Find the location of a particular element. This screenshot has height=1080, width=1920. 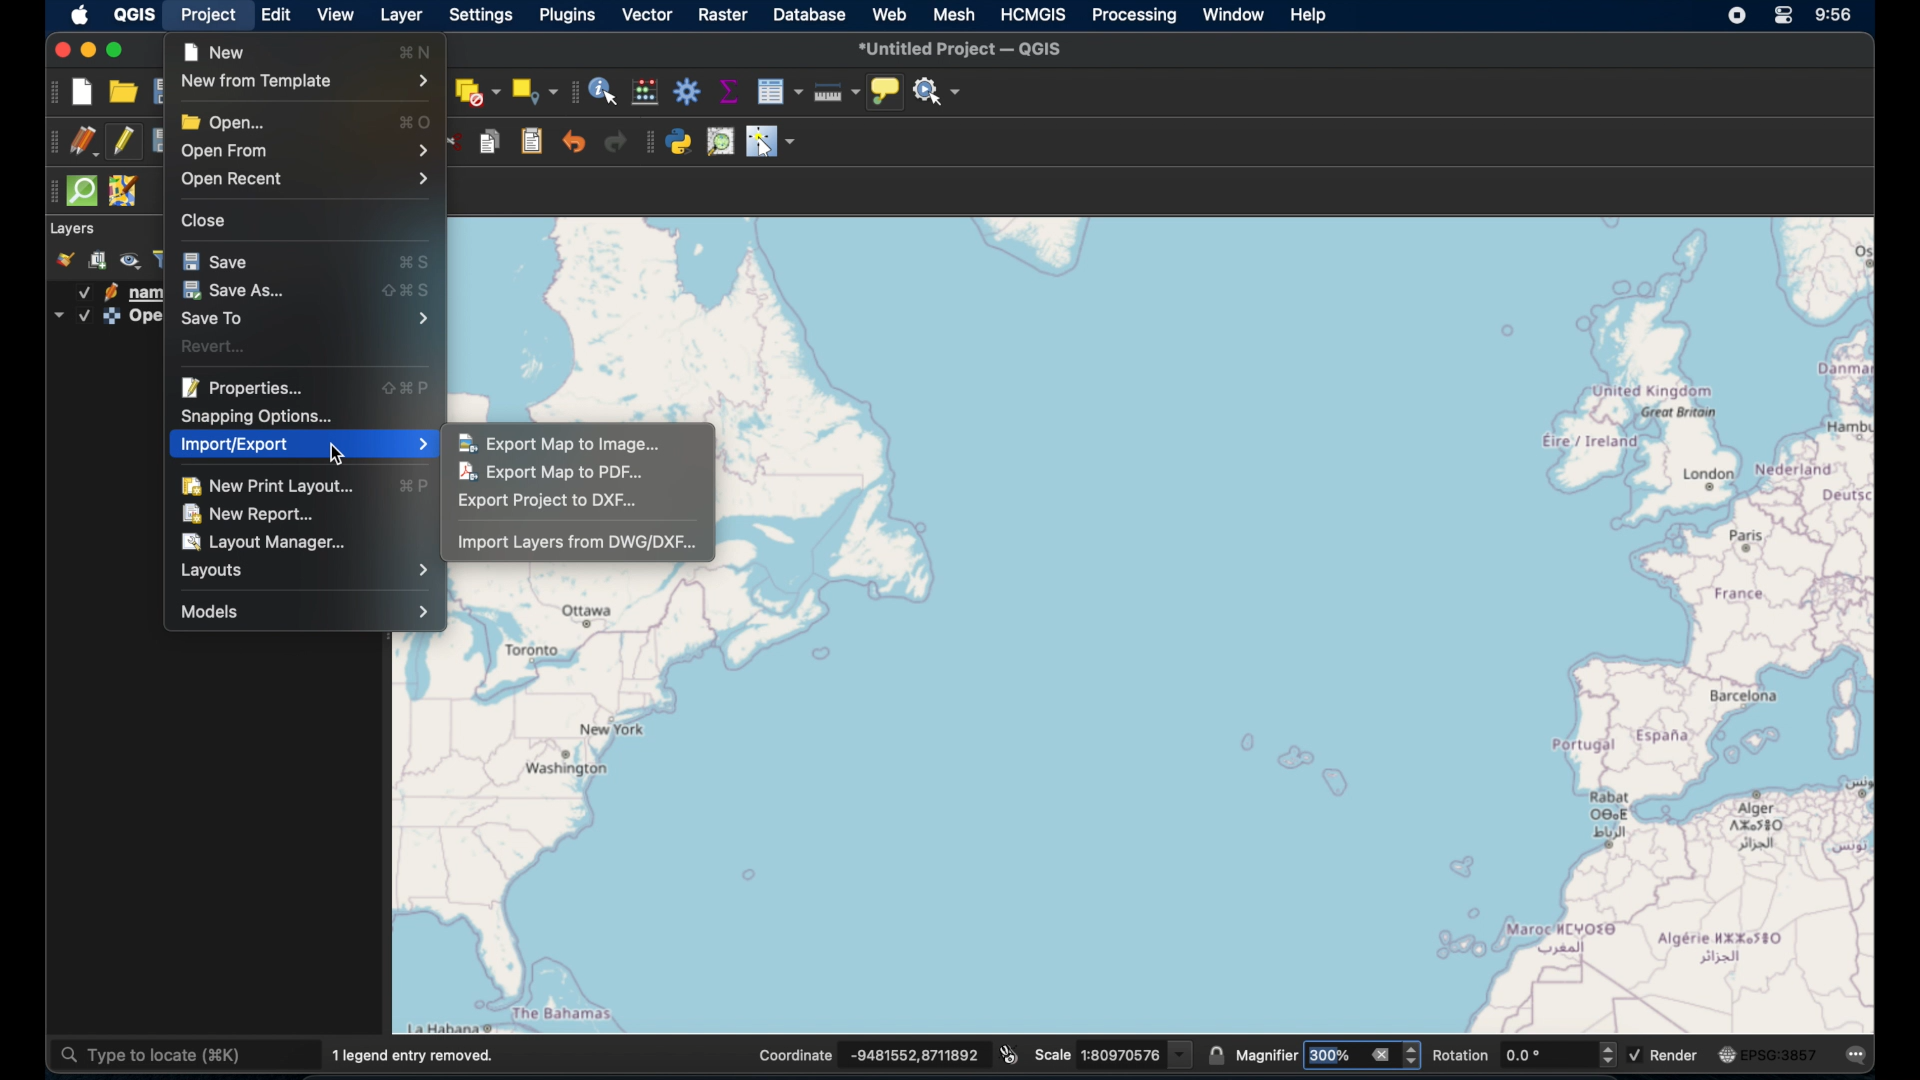

properties shortcut is located at coordinates (407, 389).